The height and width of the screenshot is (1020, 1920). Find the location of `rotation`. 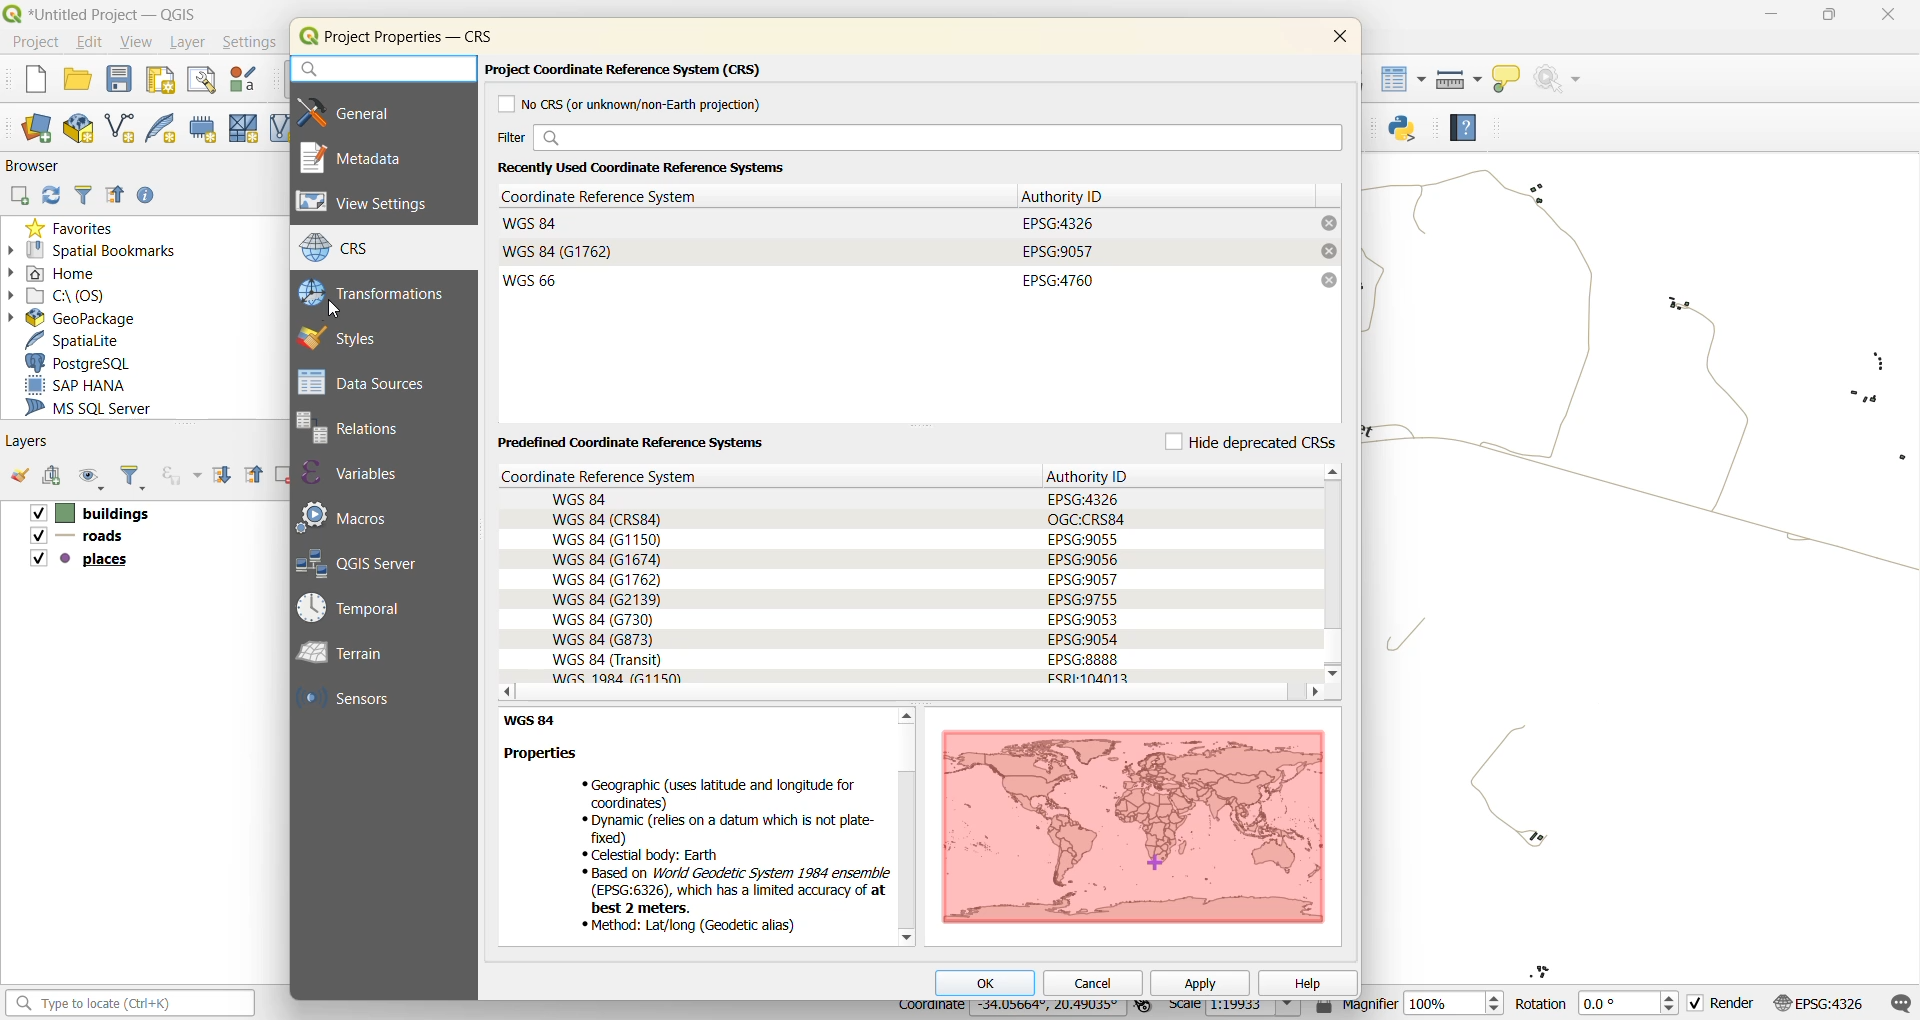

rotation is located at coordinates (1597, 1003).